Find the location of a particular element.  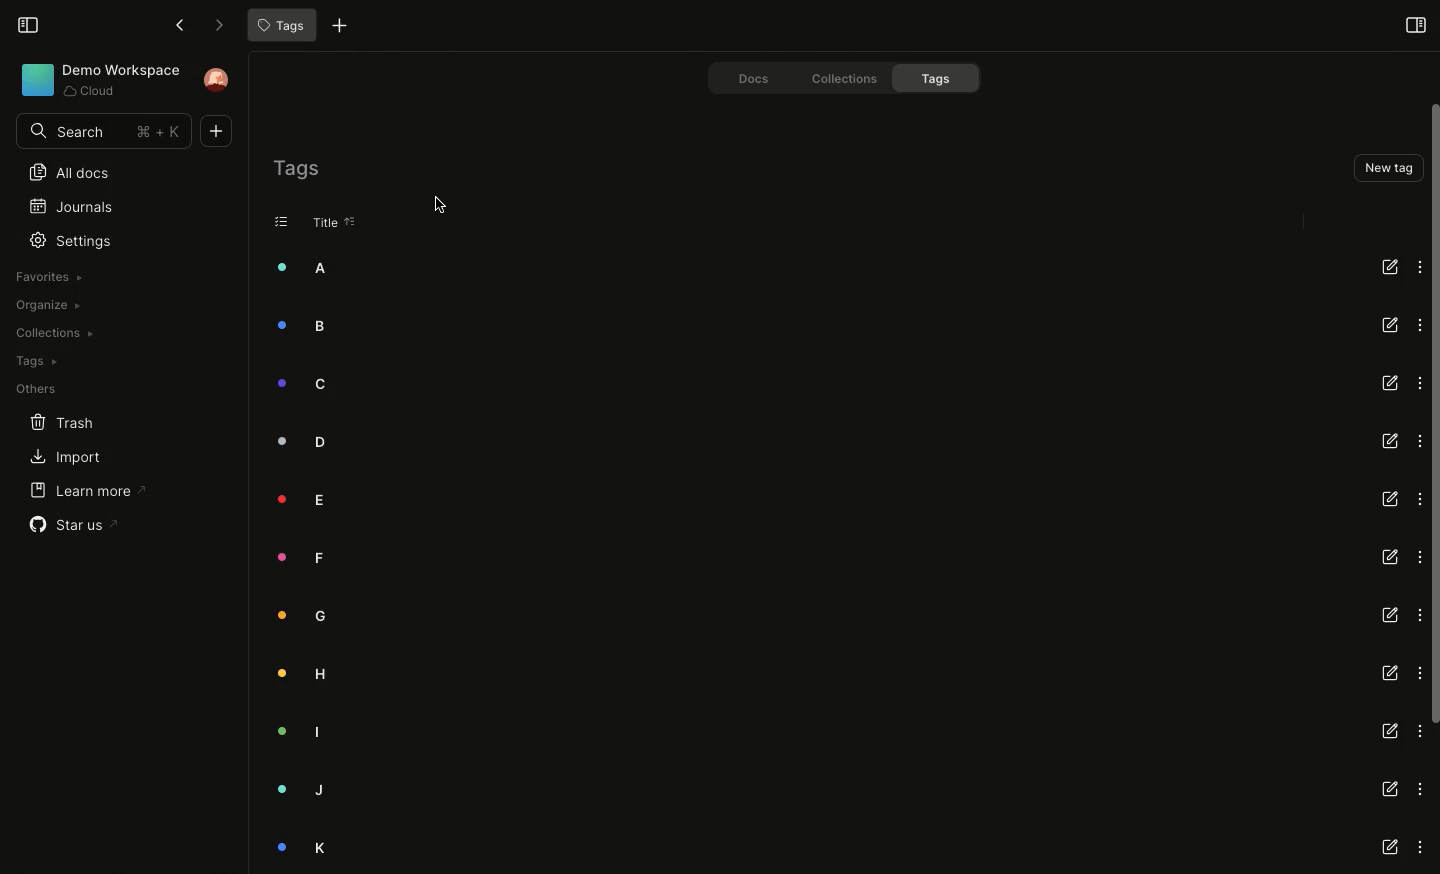

Options is located at coordinates (1421, 848).